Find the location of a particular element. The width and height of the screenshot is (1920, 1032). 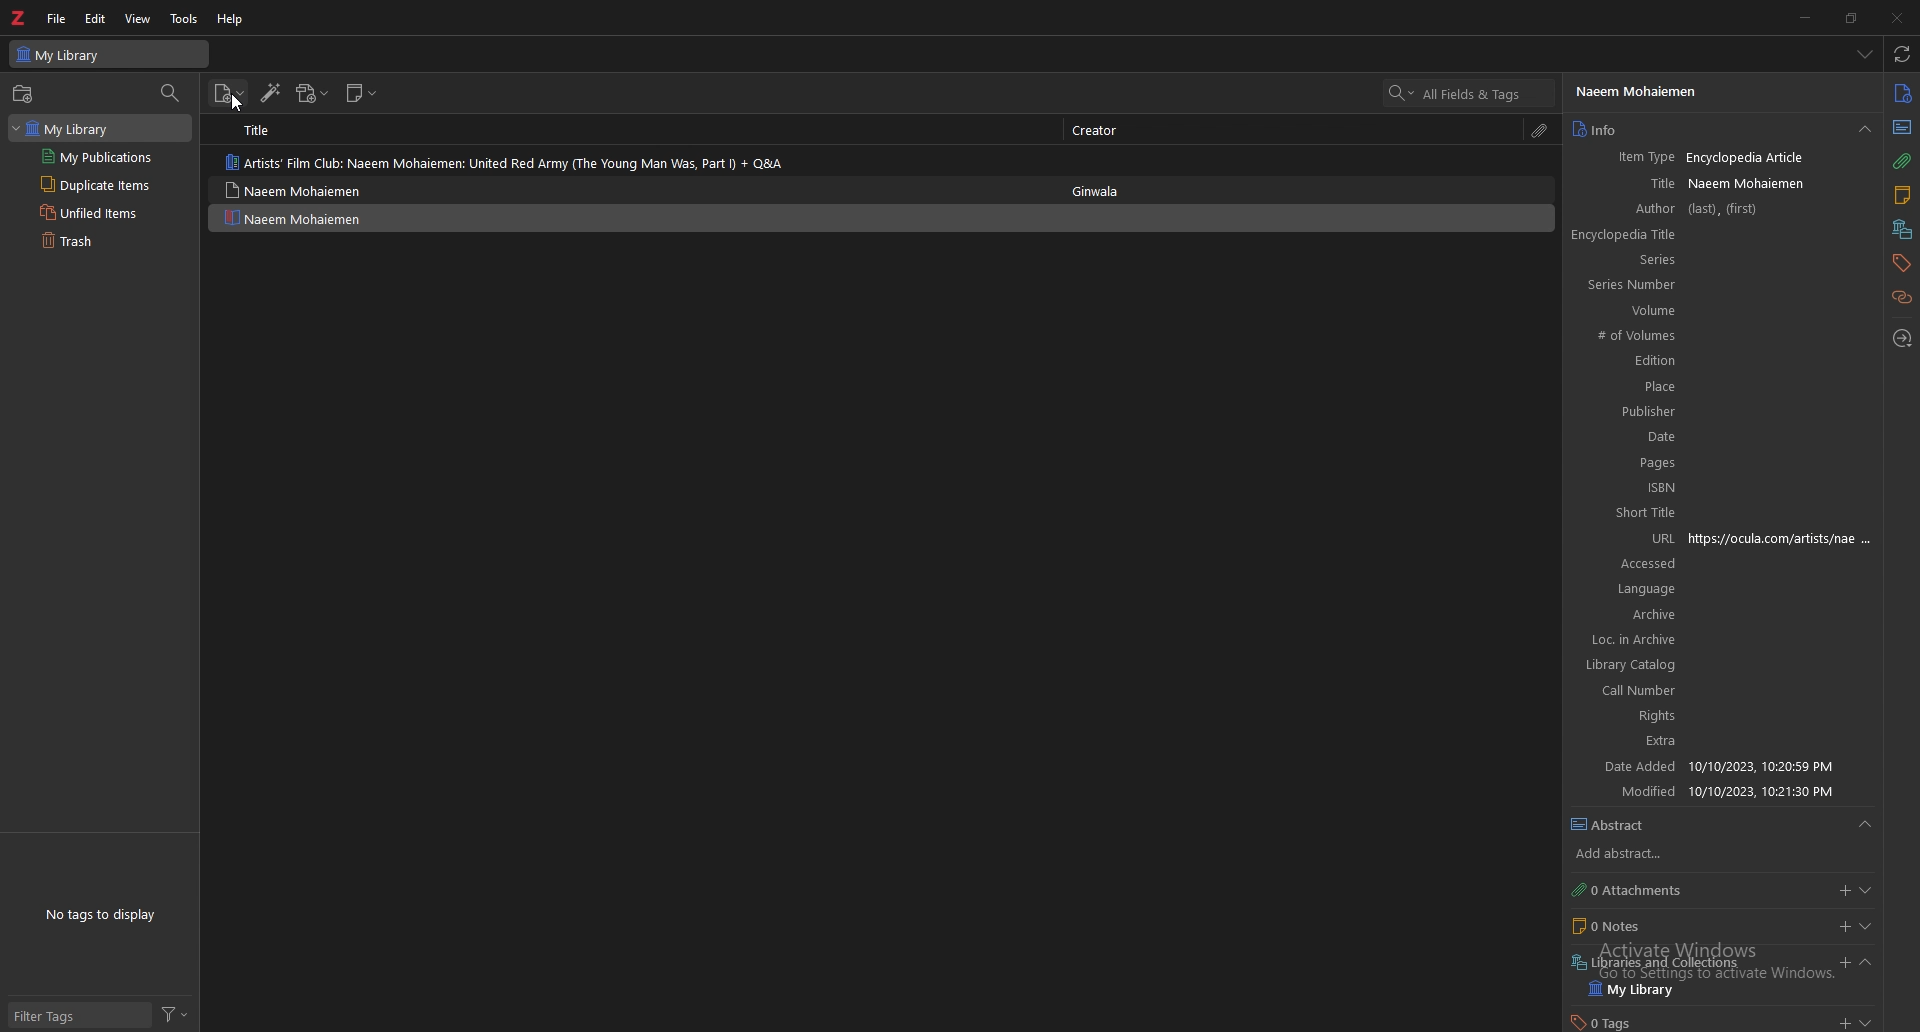

duplicate items is located at coordinates (93, 186).